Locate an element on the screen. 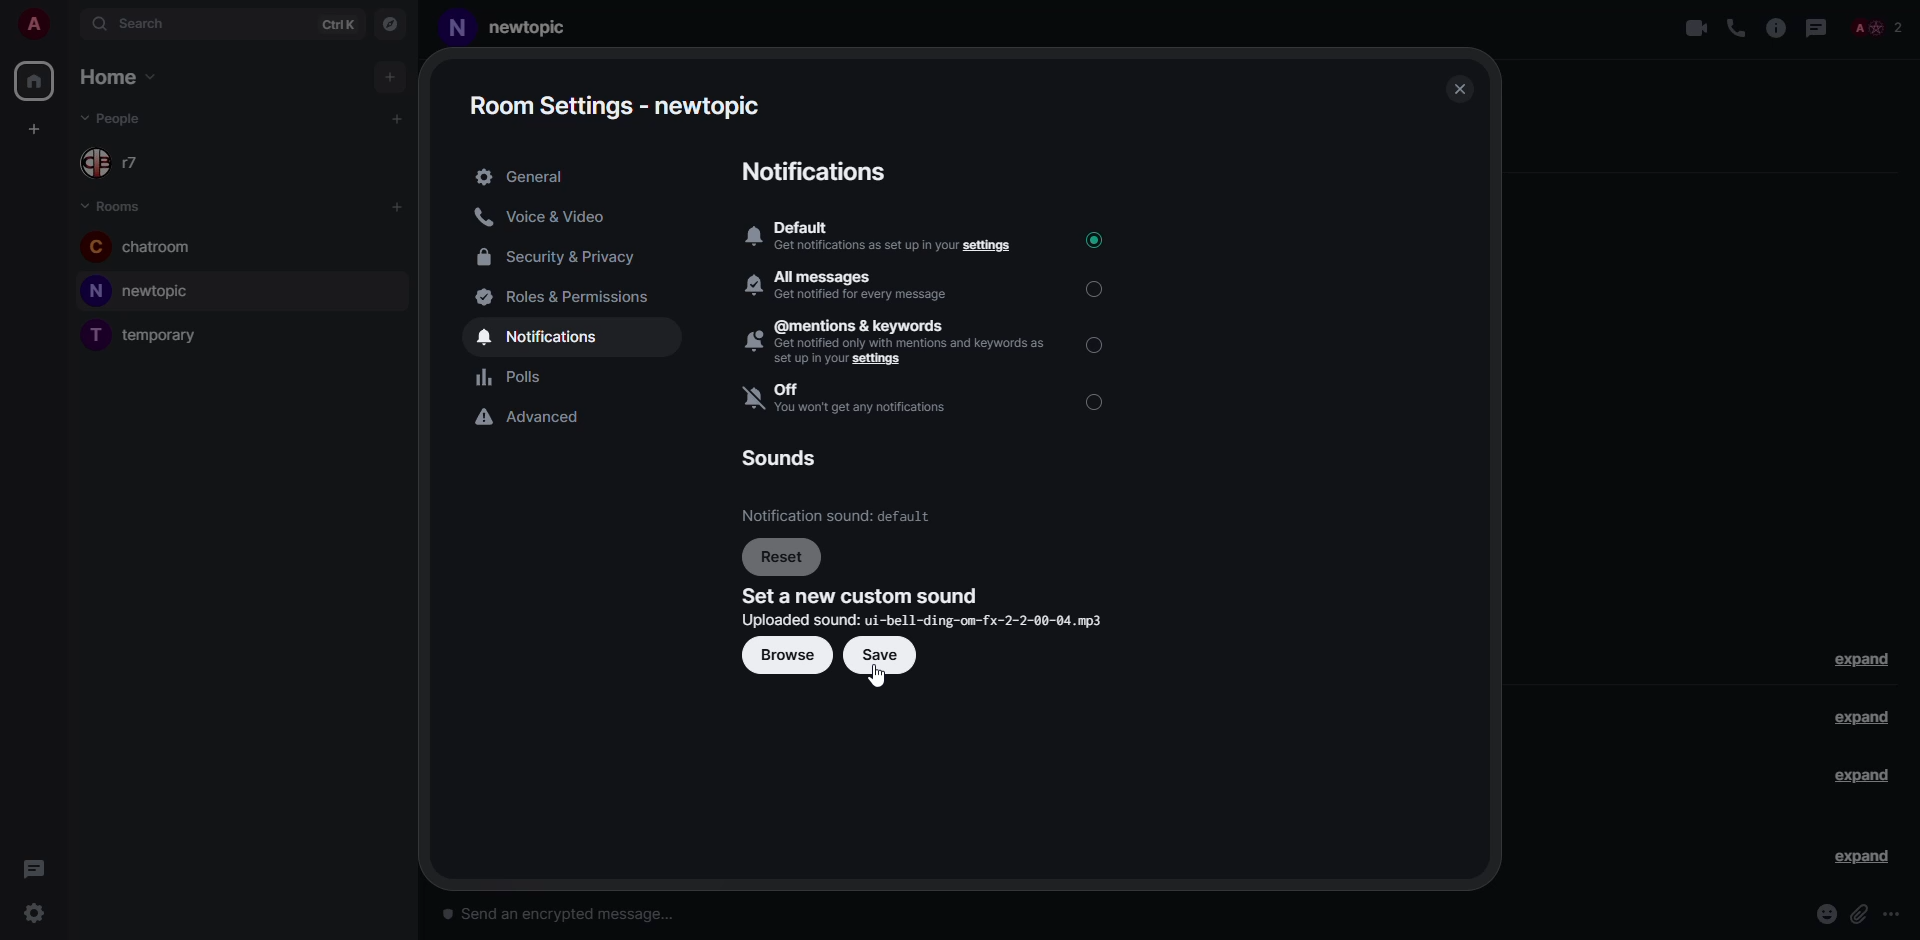 This screenshot has height=940, width=1920. expand is located at coordinates (1860, 857).